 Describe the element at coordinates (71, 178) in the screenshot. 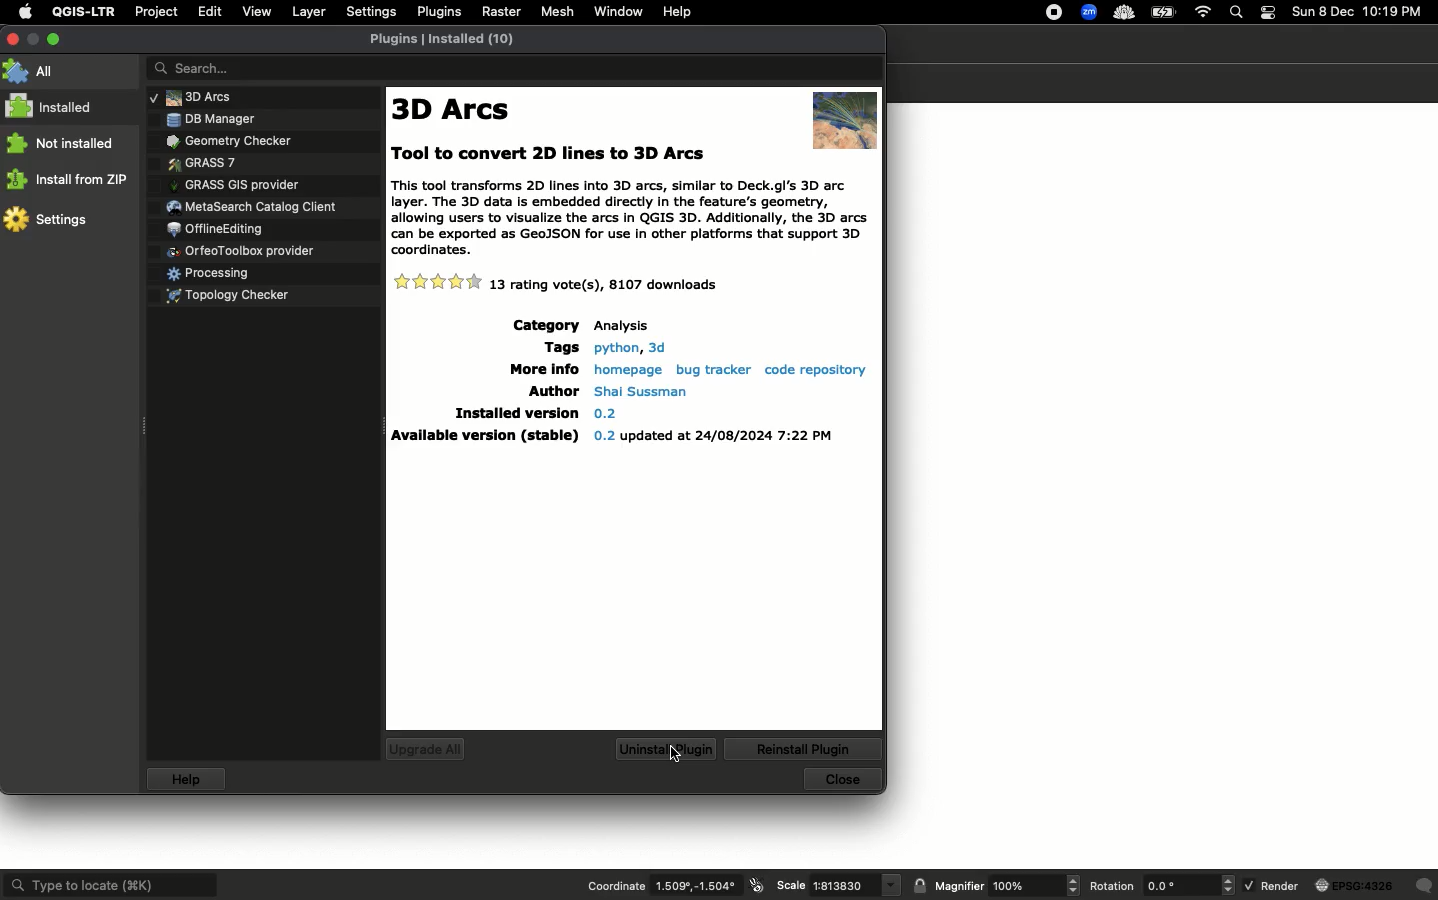

I see `Install from ZP` at that location.